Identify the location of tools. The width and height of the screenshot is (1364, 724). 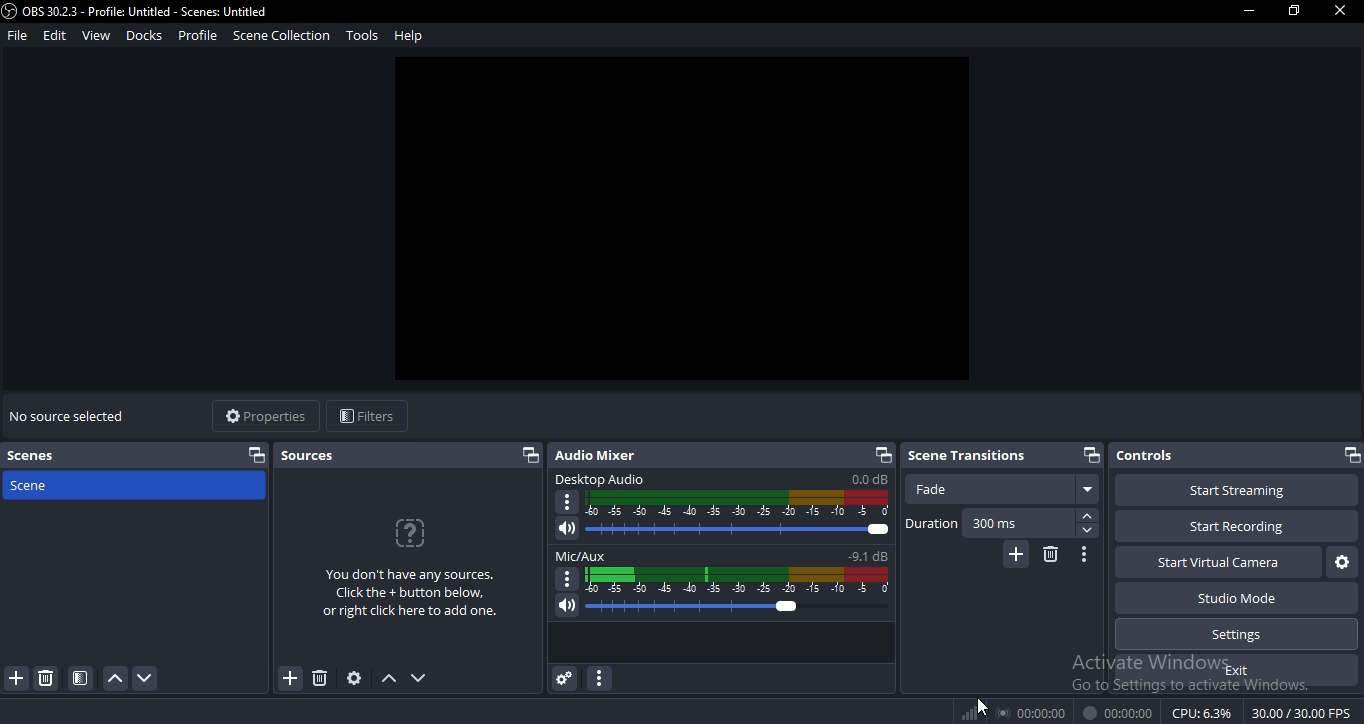
(364, 35).